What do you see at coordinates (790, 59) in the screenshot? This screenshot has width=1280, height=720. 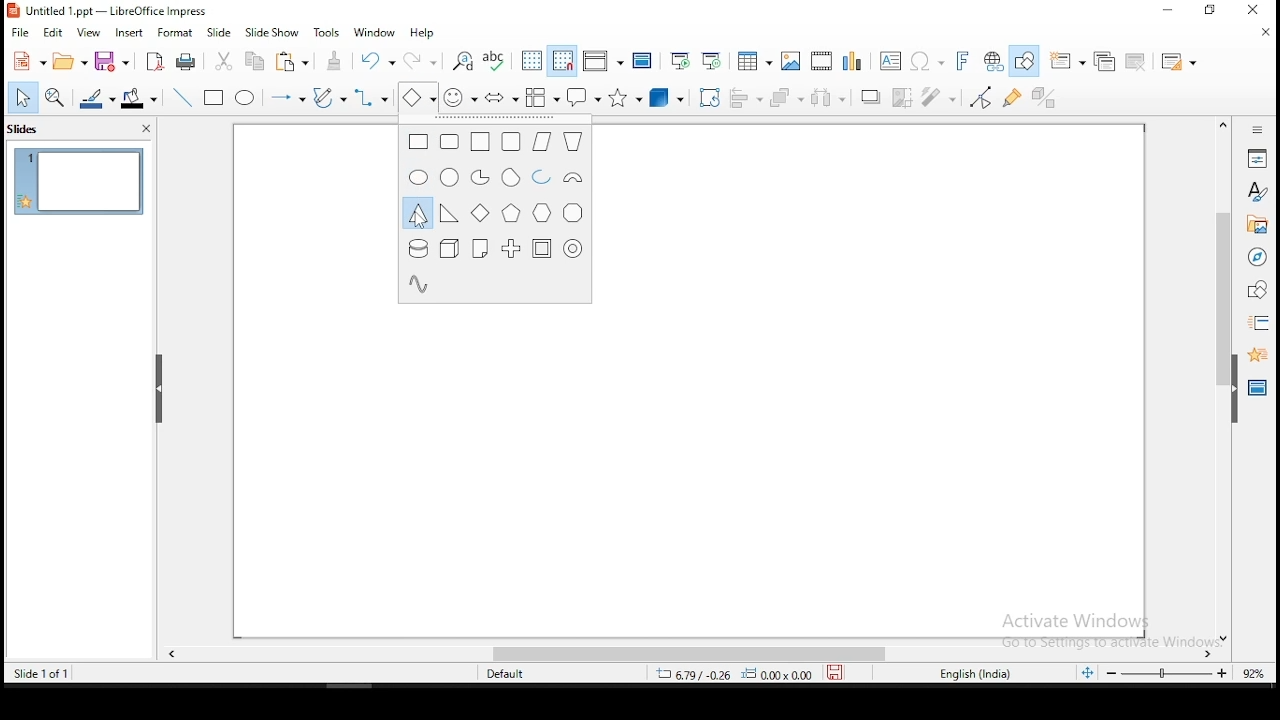 I see `images` at bounding box center [790, 59].